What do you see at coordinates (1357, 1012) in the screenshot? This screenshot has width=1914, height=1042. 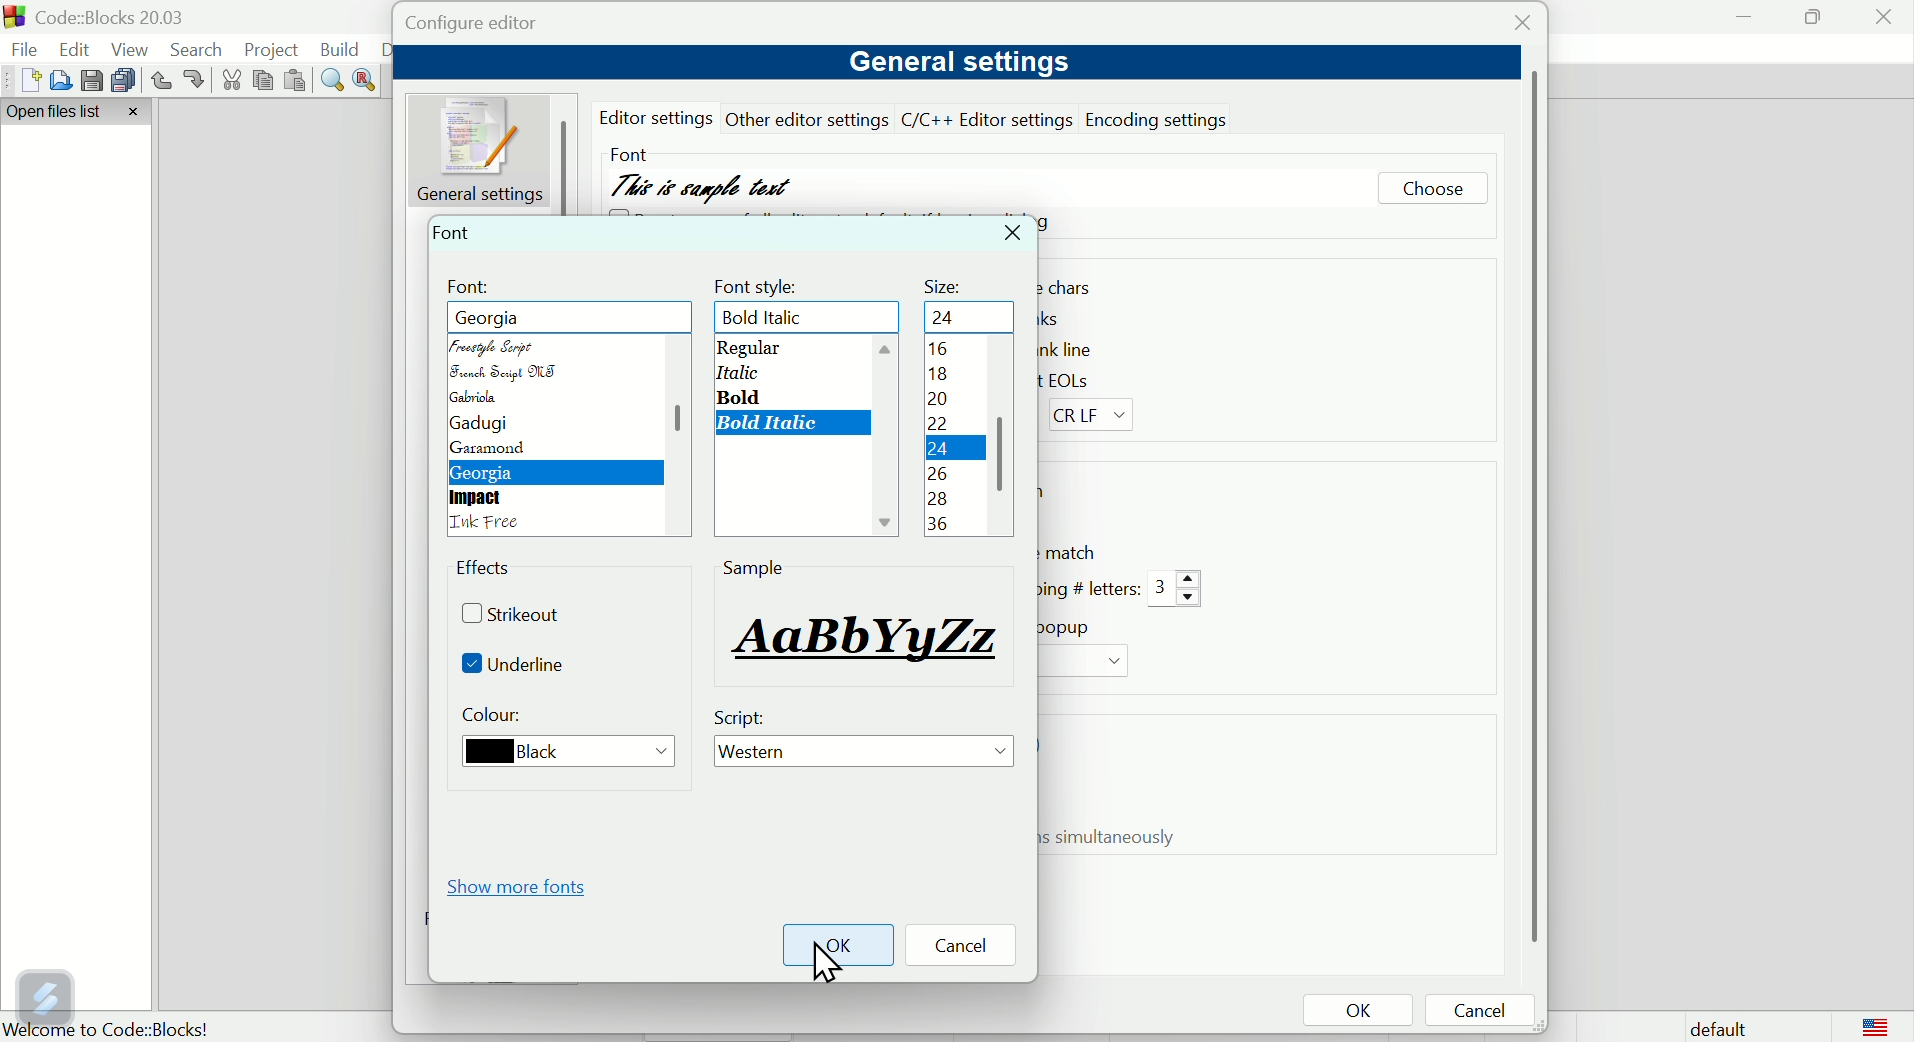 I see `OK` at bounding box center [1357, 1012].